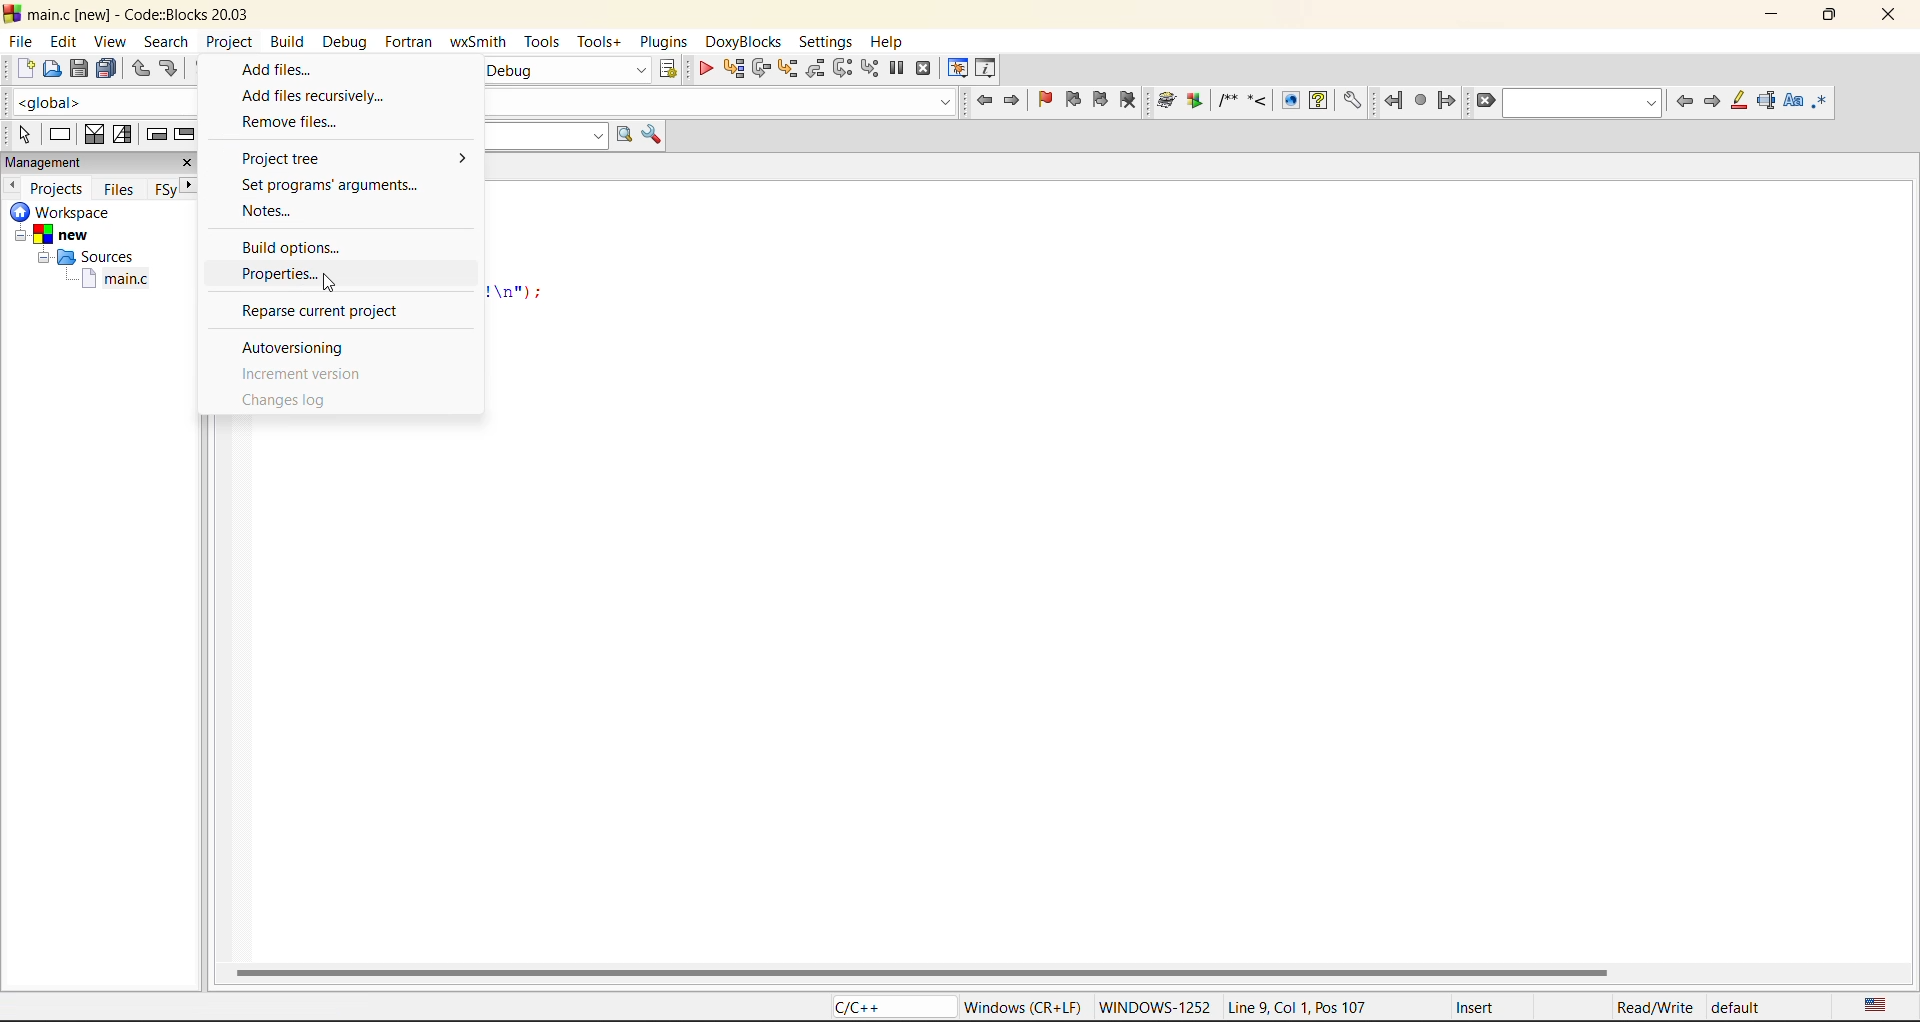  What do you see at coordinates (47, 162) in the screenshot?
I see `management` at bounding box center [47, 162].